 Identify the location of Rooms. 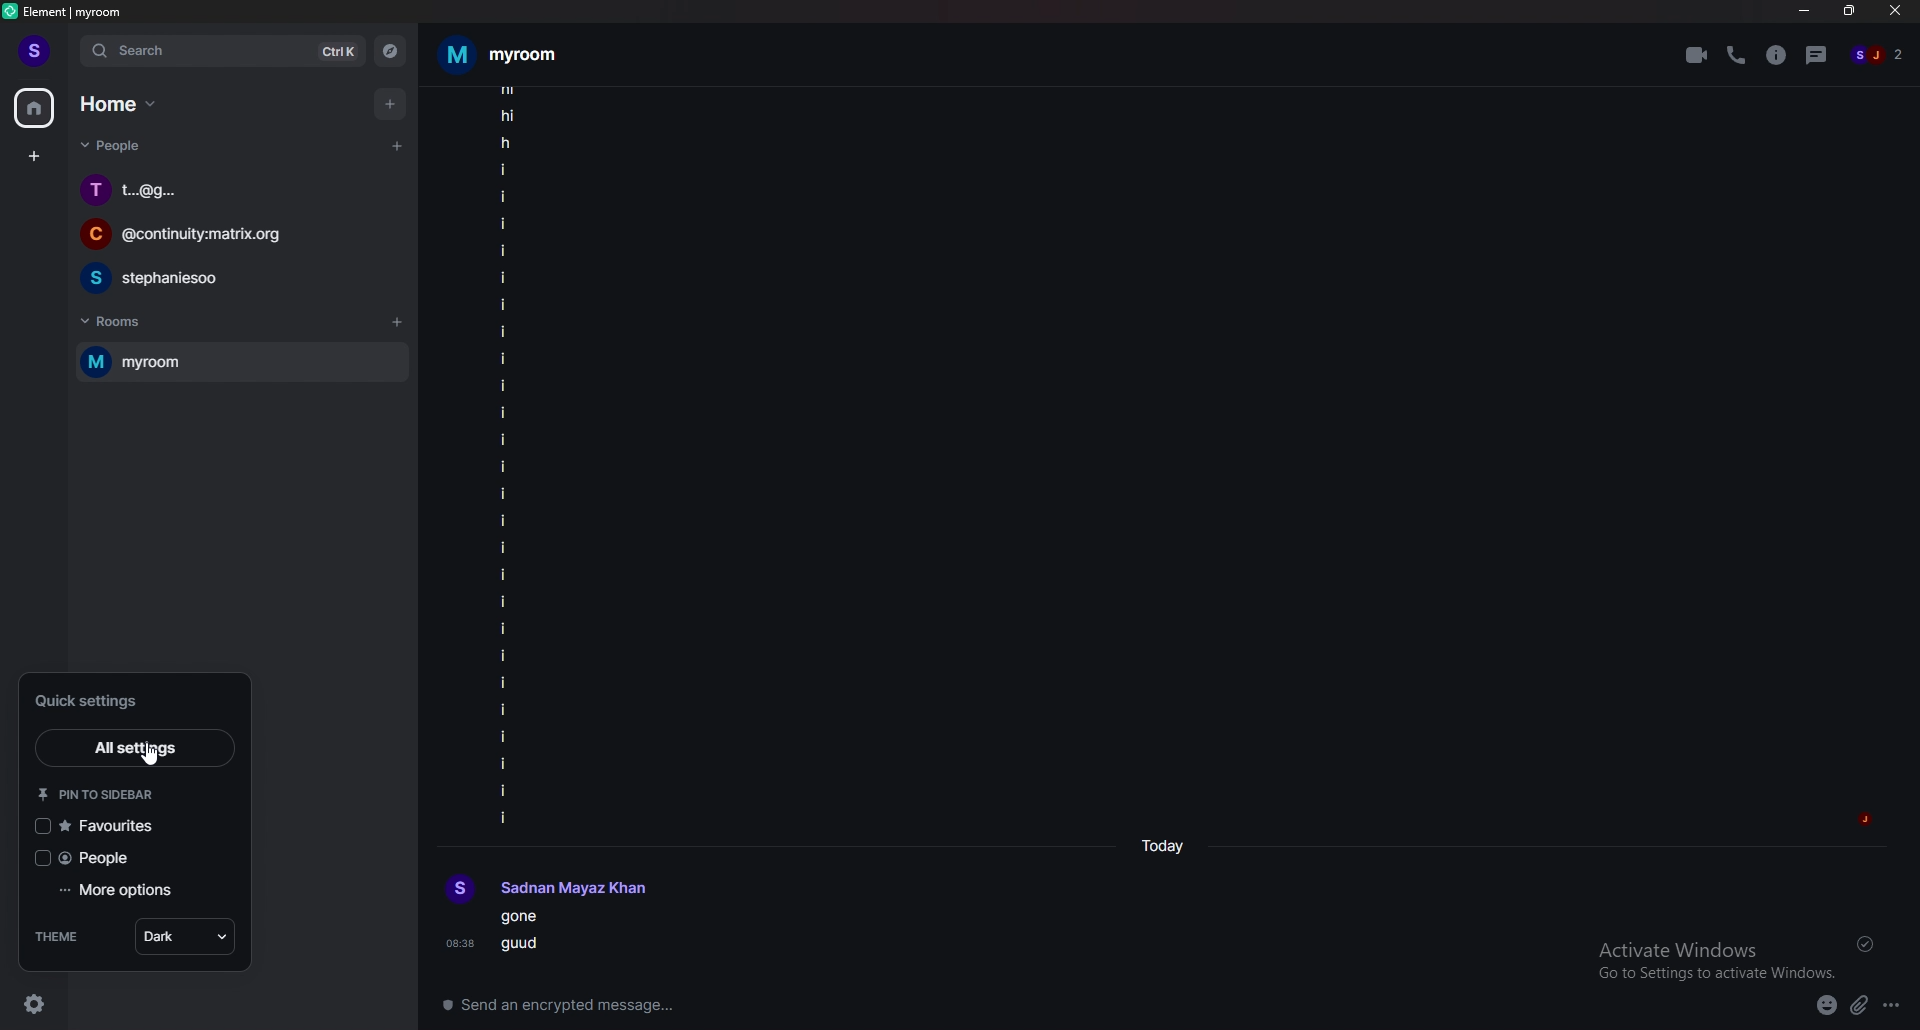
(116, 319).